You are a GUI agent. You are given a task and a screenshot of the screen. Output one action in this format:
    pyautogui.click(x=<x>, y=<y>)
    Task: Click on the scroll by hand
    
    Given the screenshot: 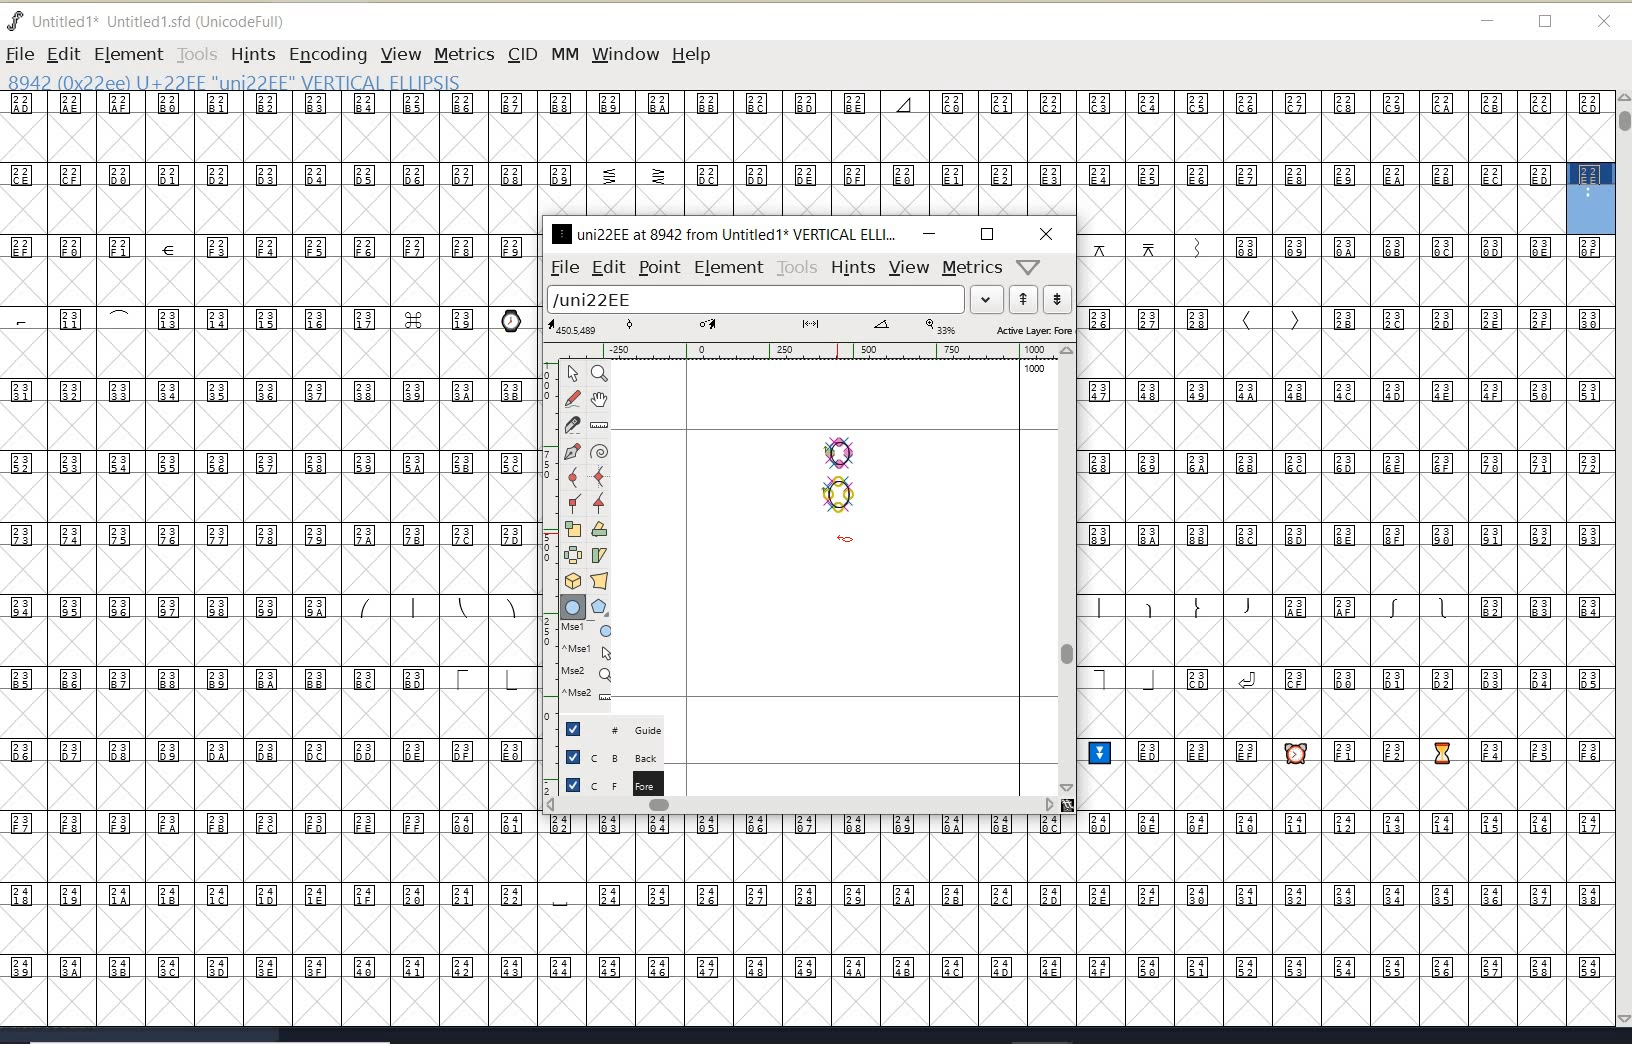 What is the action you would take?
    pyautogui.click(x=600, y=401)
    